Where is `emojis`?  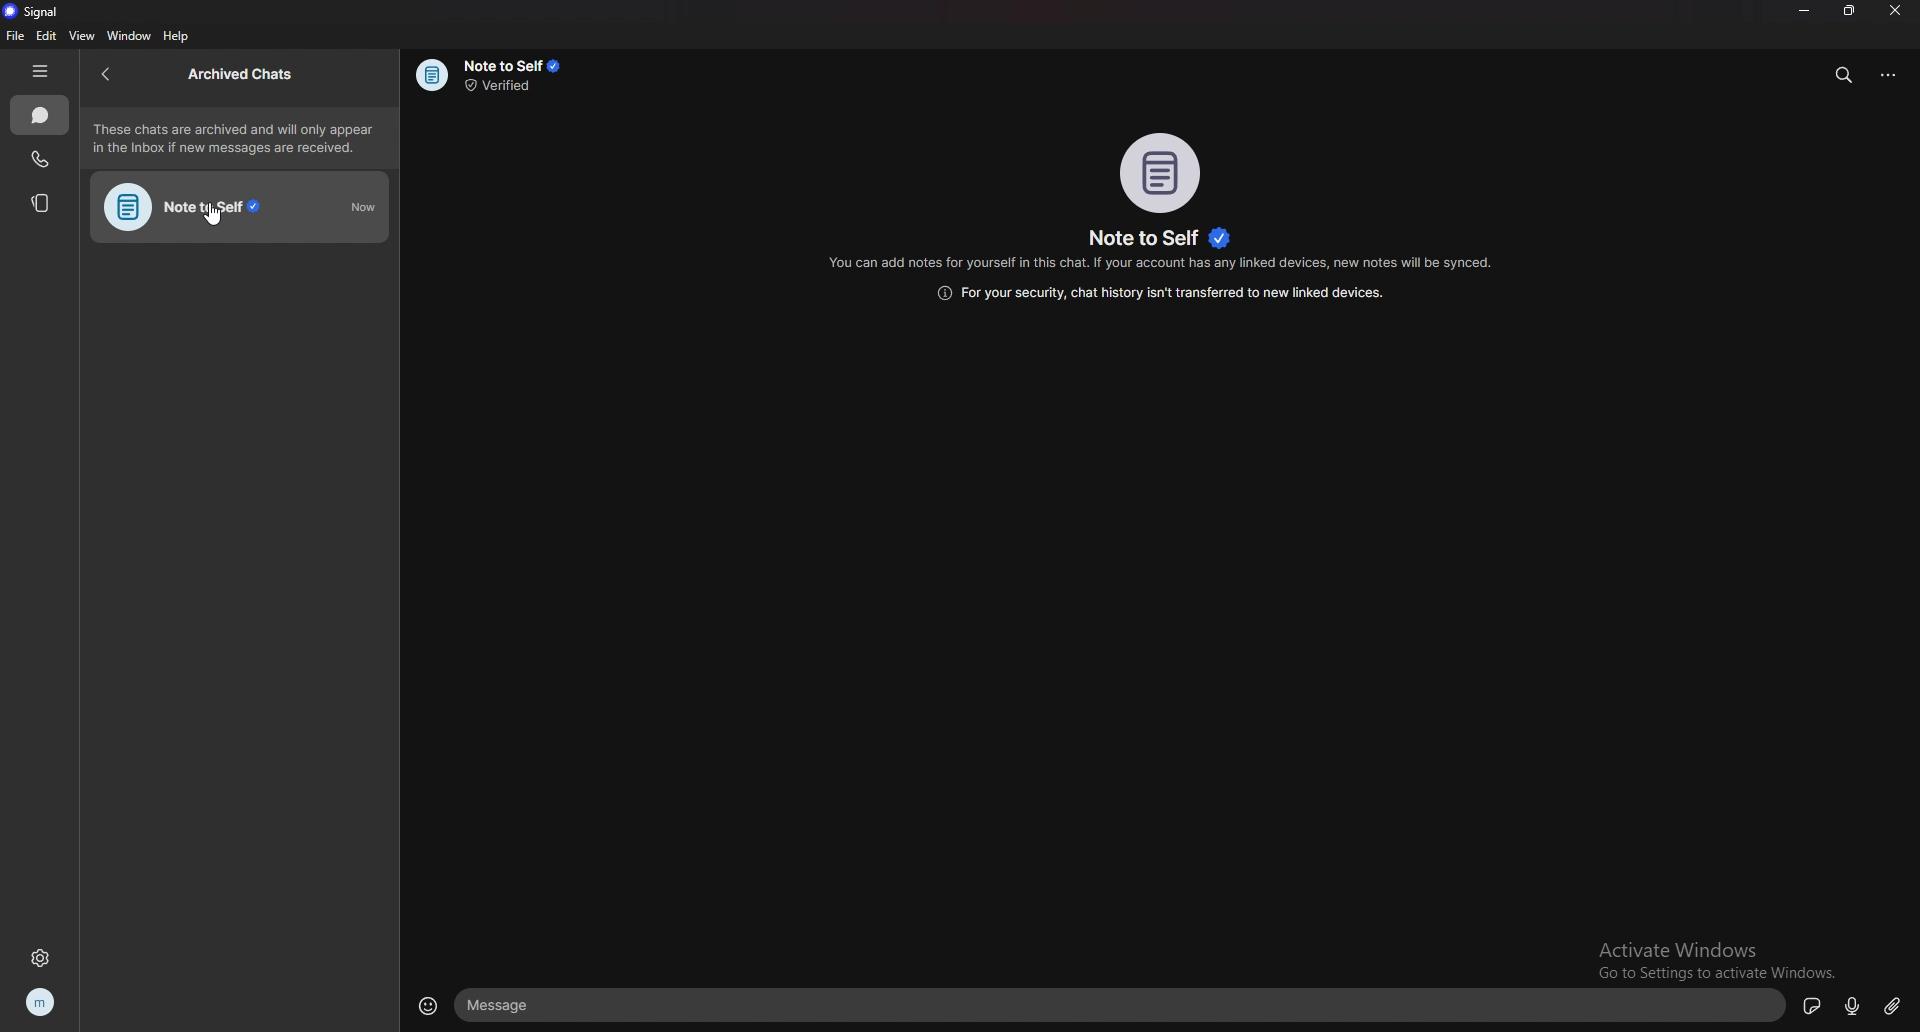 emojis is located at coordinates (428, 1003).